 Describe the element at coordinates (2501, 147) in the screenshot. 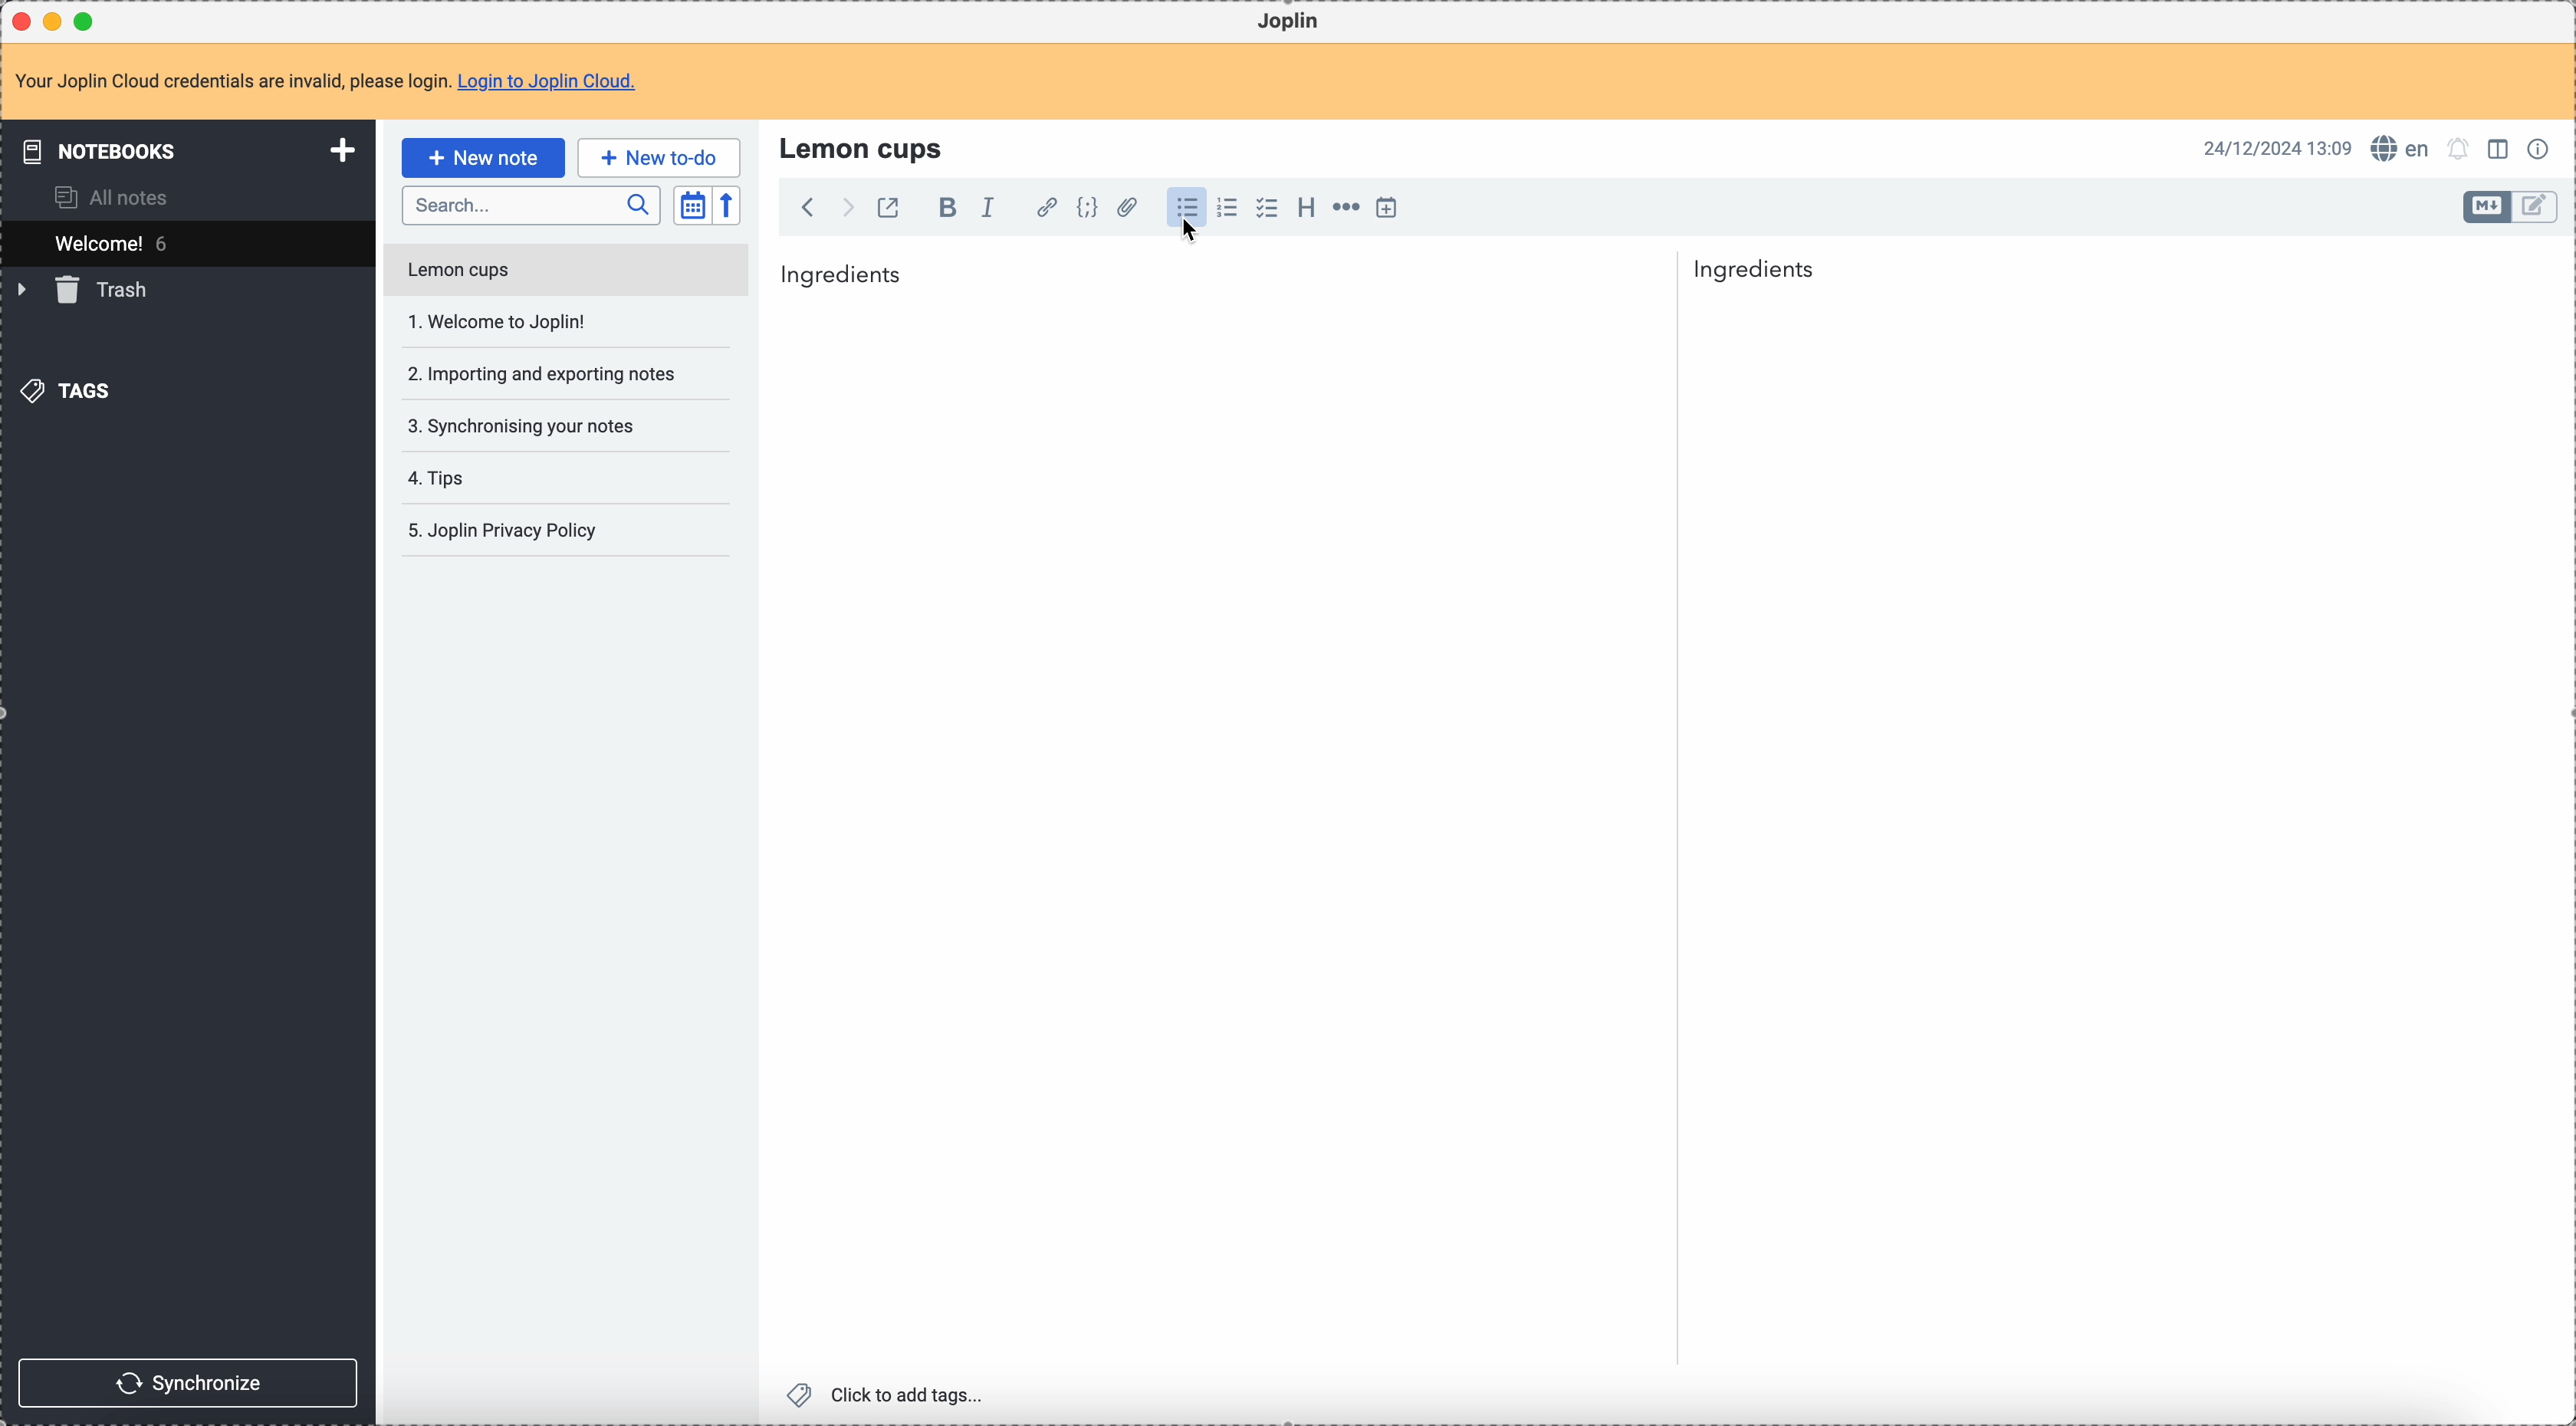

I see `toggle edit layout` at that location.